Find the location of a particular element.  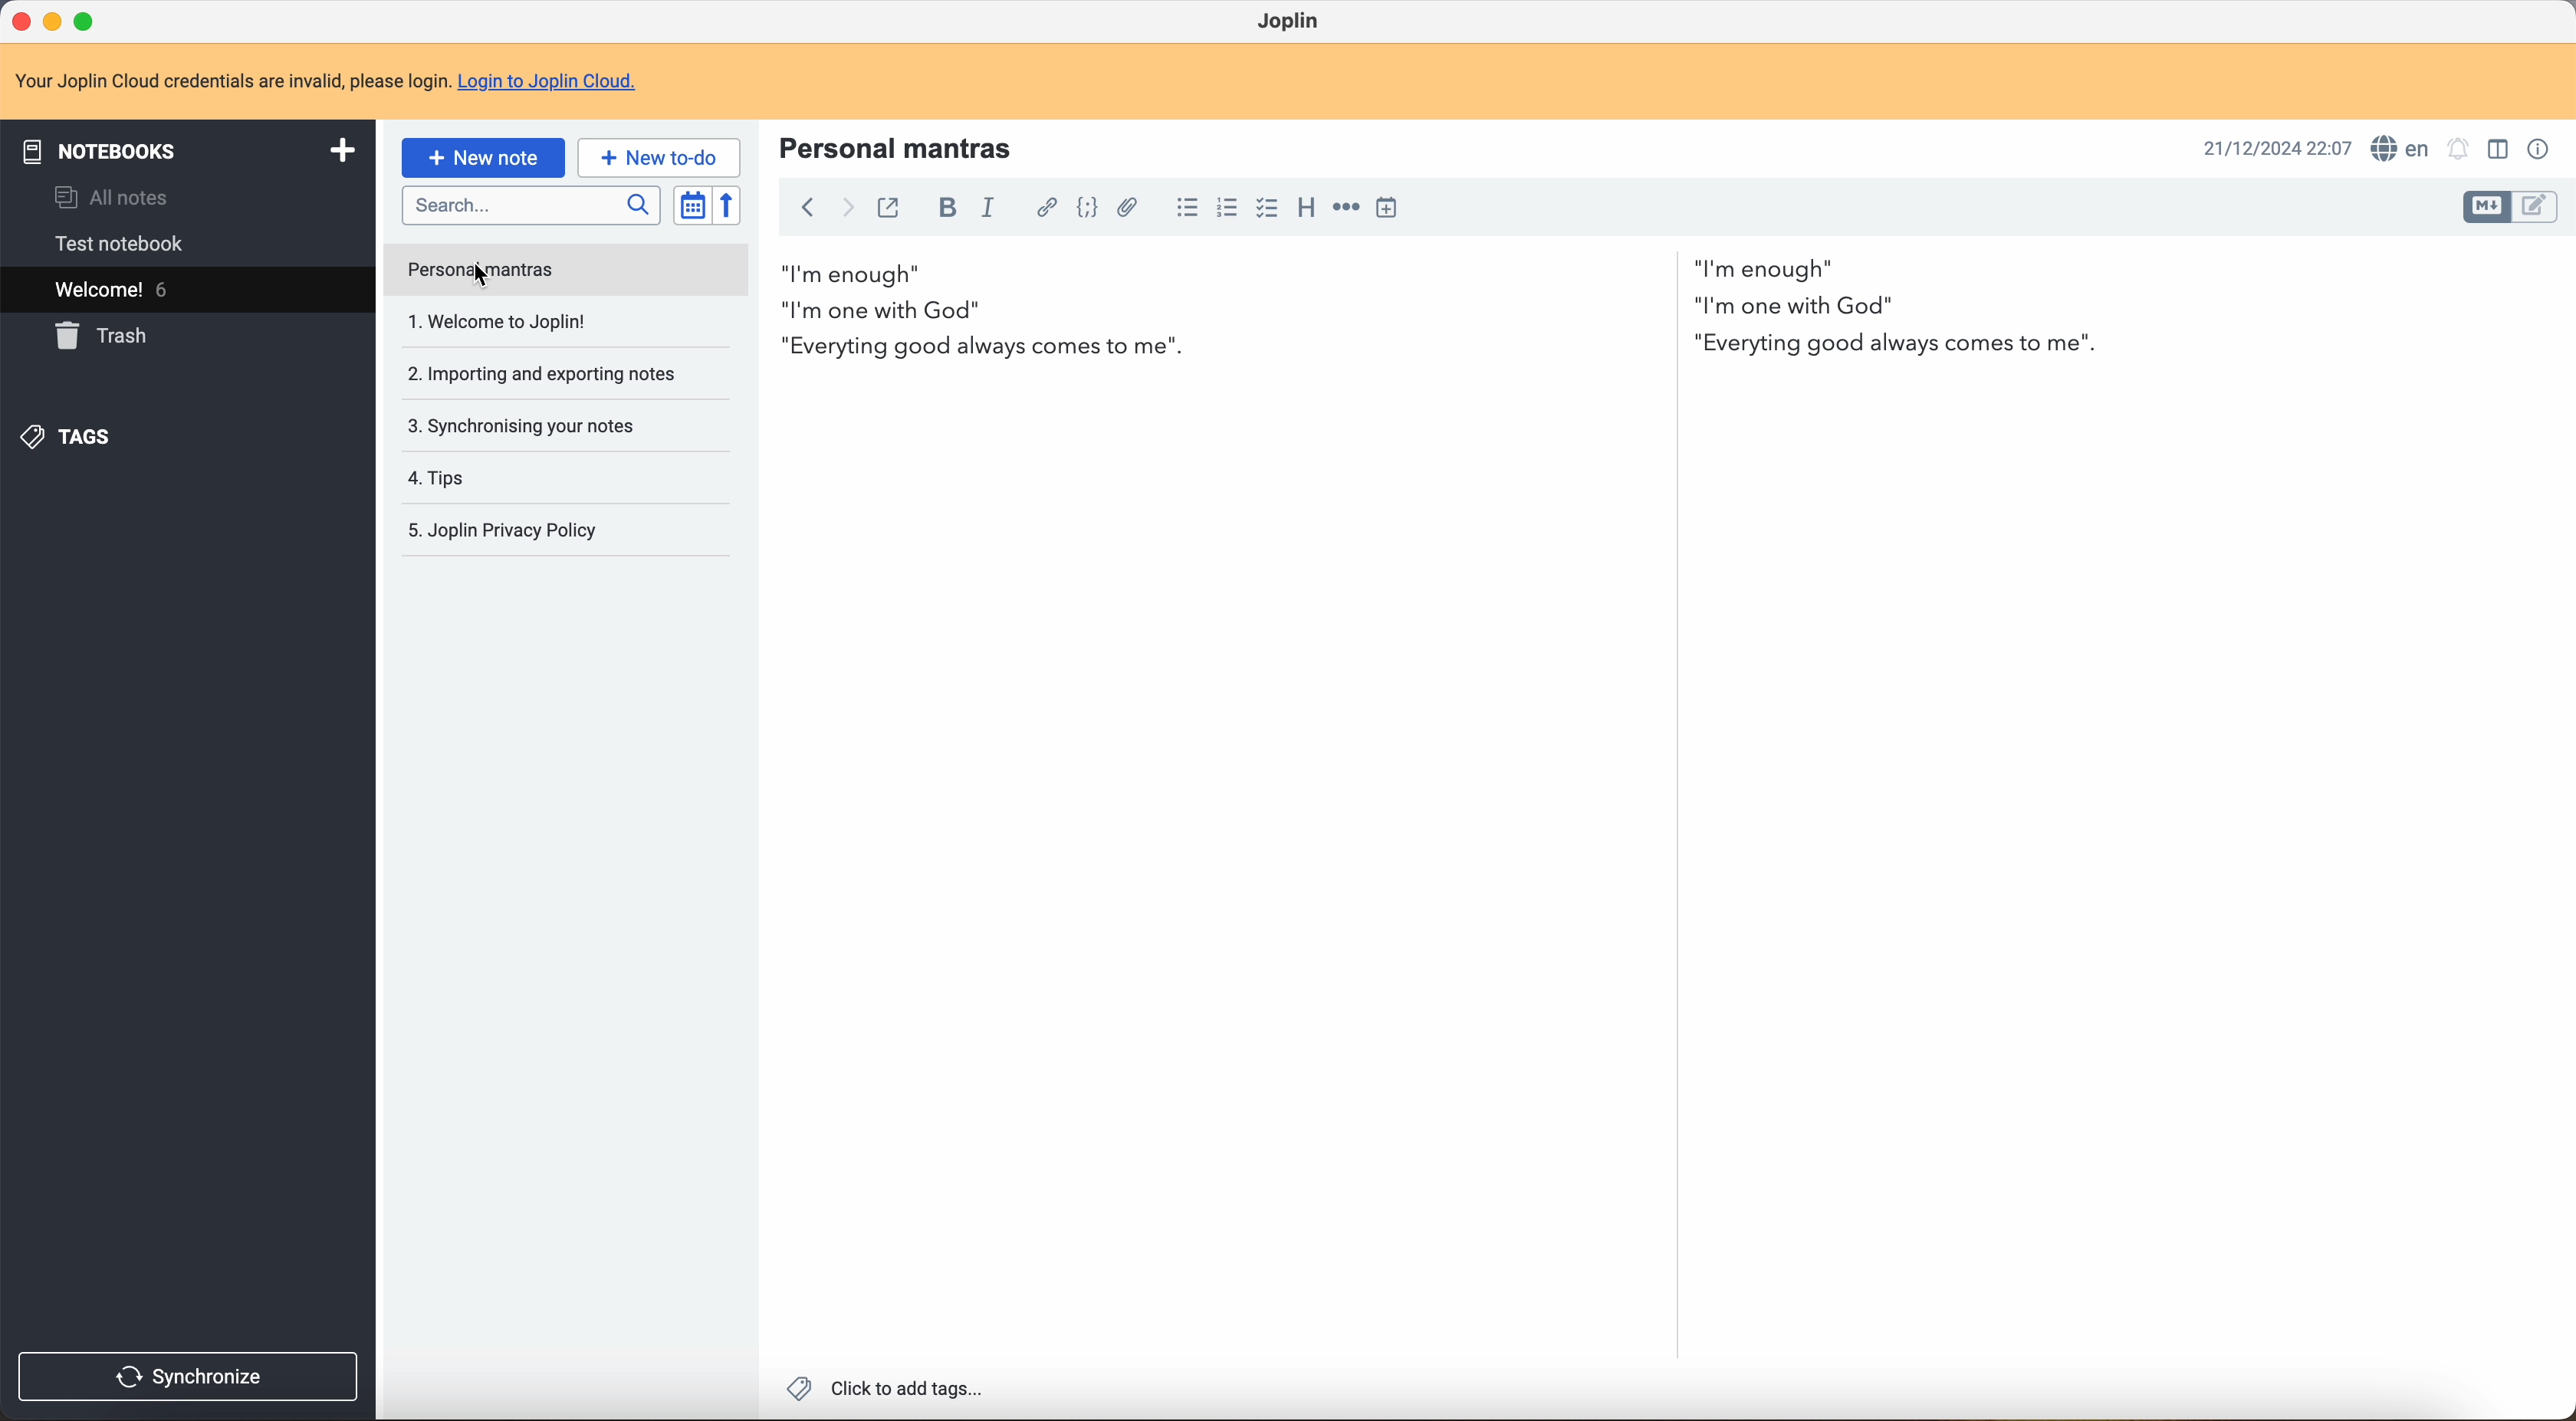

back is located at coordinates (806, 209).